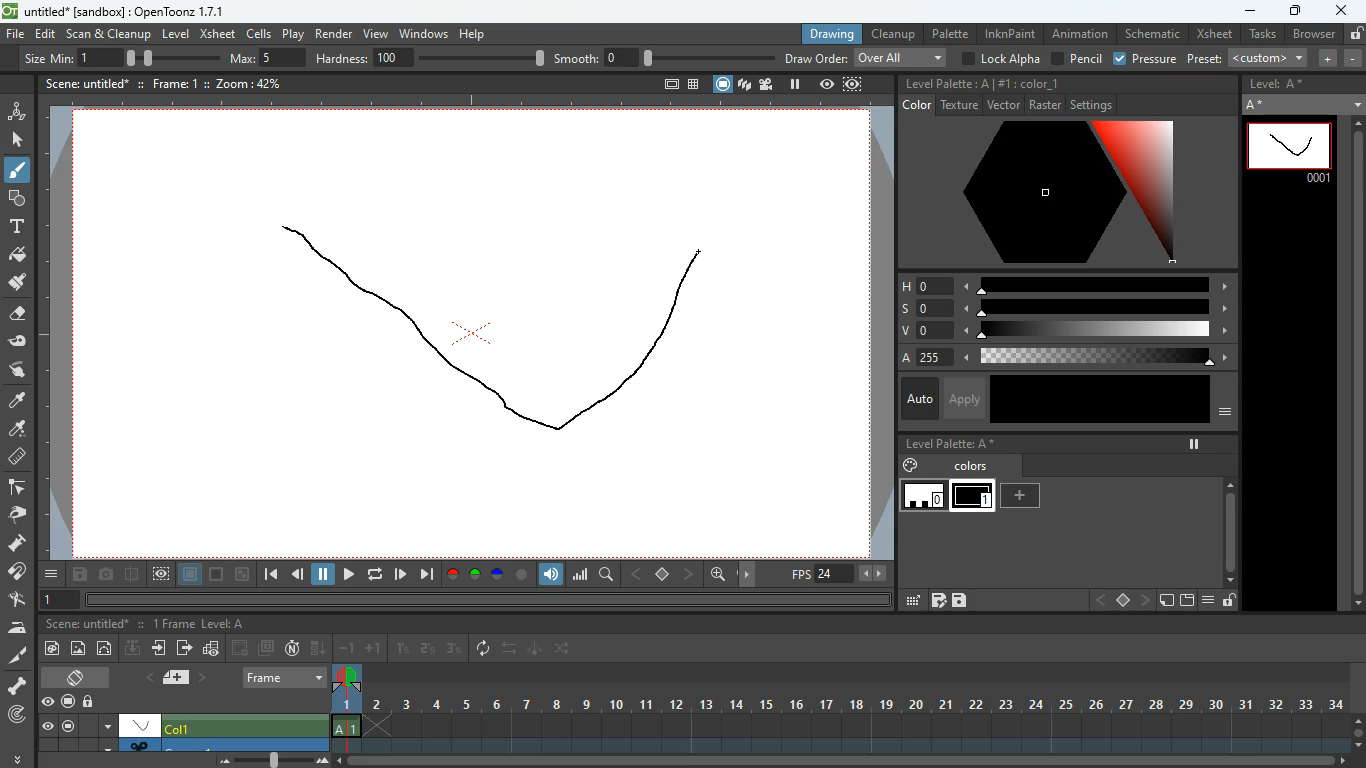 The height and width of the screenshot is (768, 1366). I want to click on radar, so click(19, 716).